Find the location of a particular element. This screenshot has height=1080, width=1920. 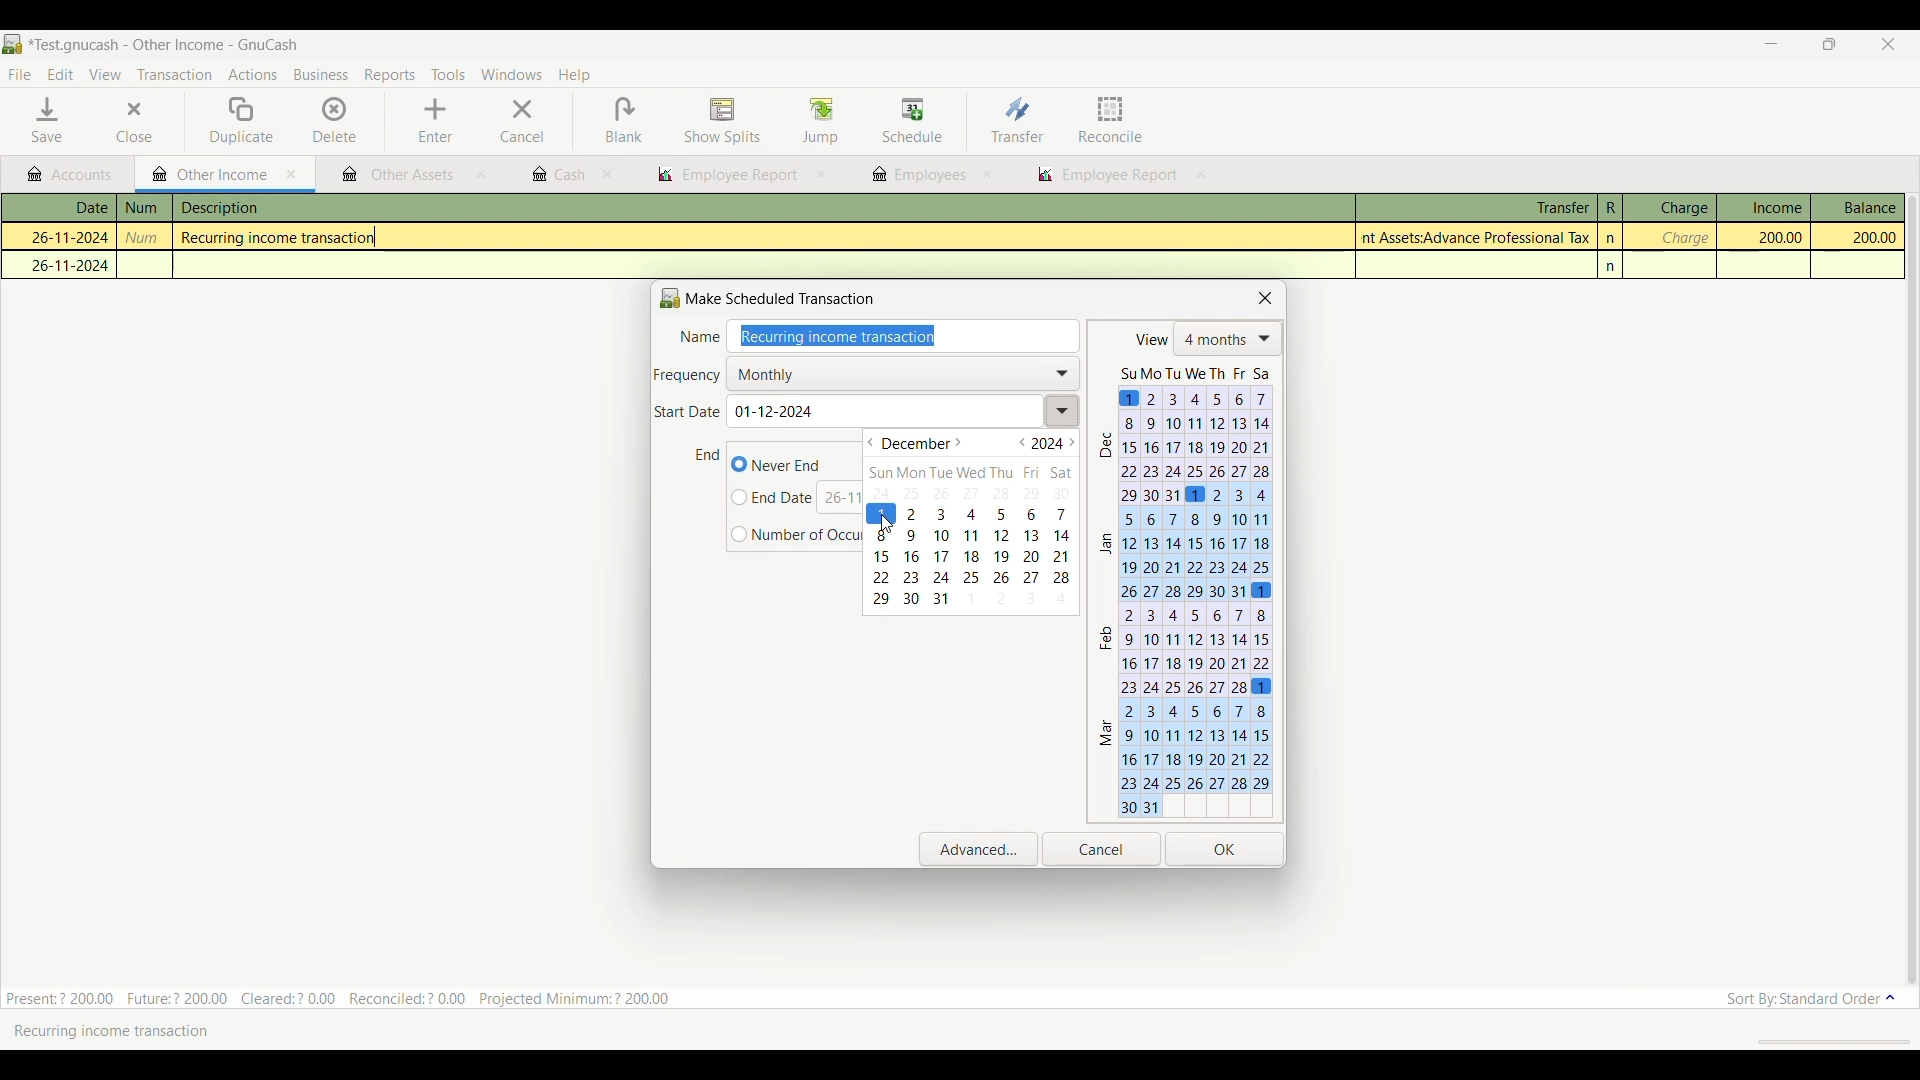

Recurring income transaction is located at coordinates (286, 238).